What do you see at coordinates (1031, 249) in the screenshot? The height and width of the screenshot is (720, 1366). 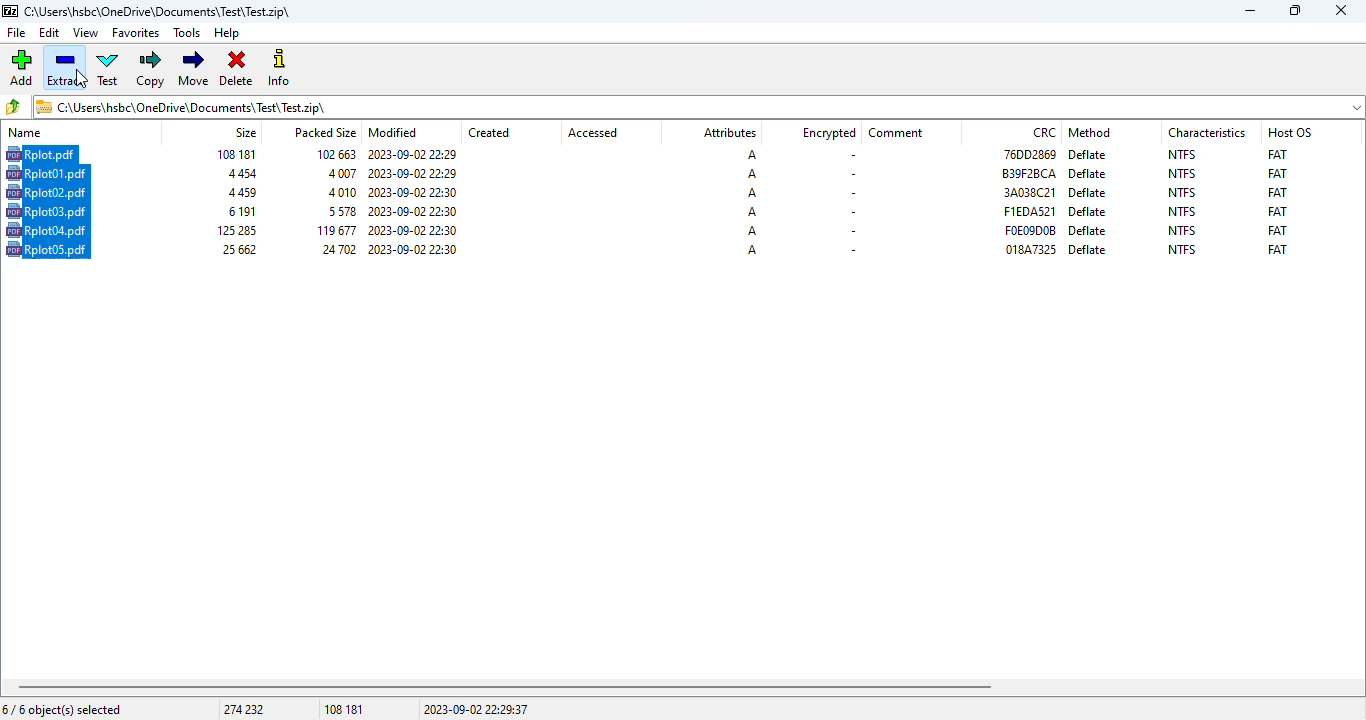 I see `CRC` at bounding box center [1031, 249].